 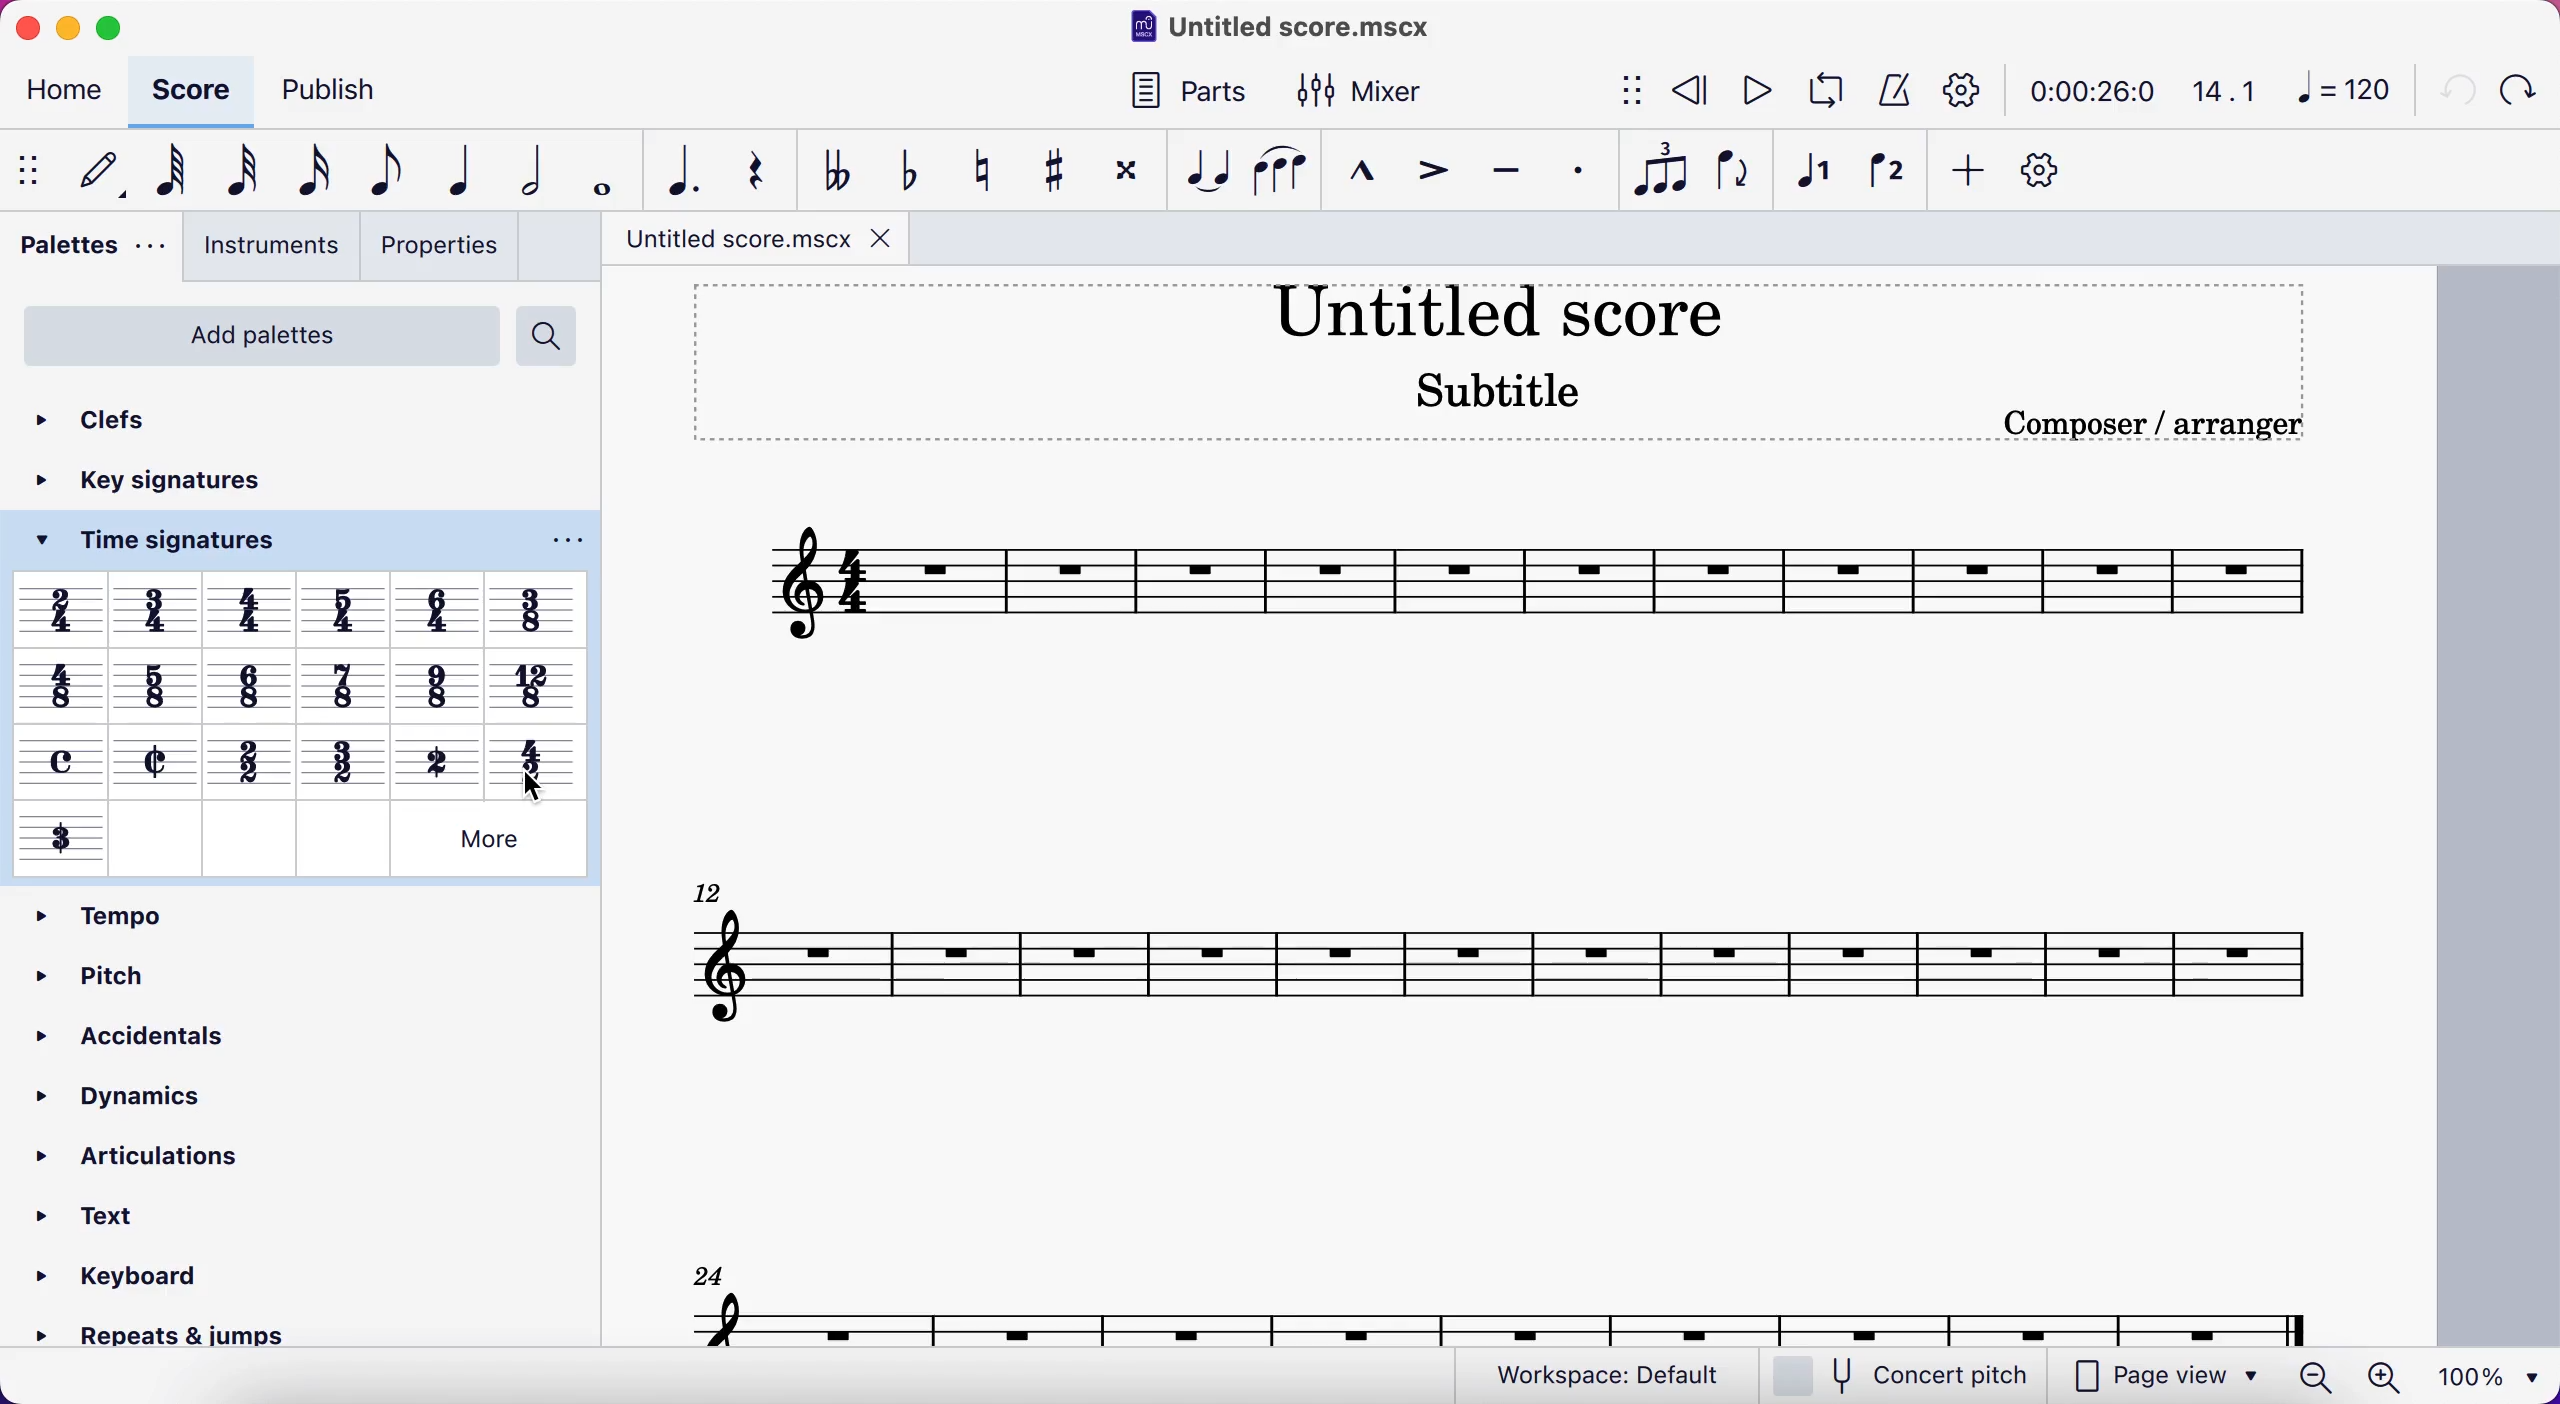 I want to click on , so click(x=59, y=684).